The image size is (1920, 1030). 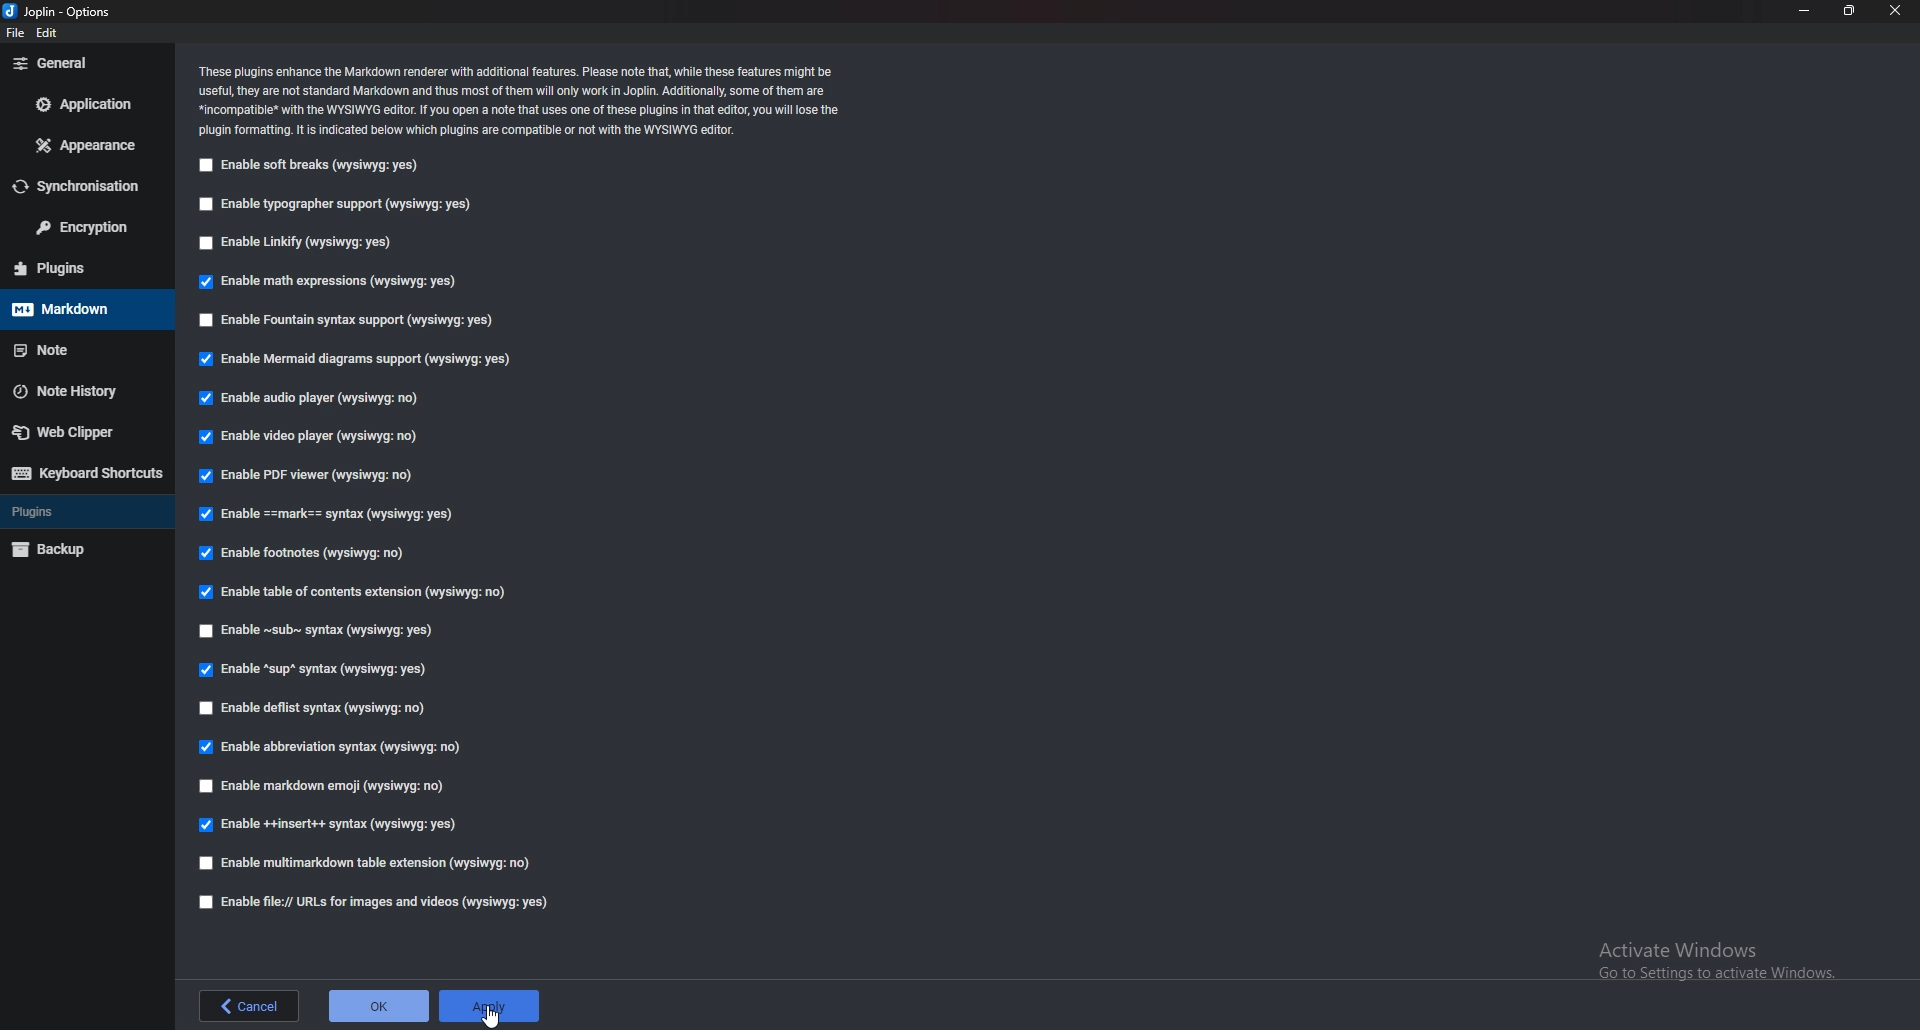 I want to click on file, so click(x=14, y=33).